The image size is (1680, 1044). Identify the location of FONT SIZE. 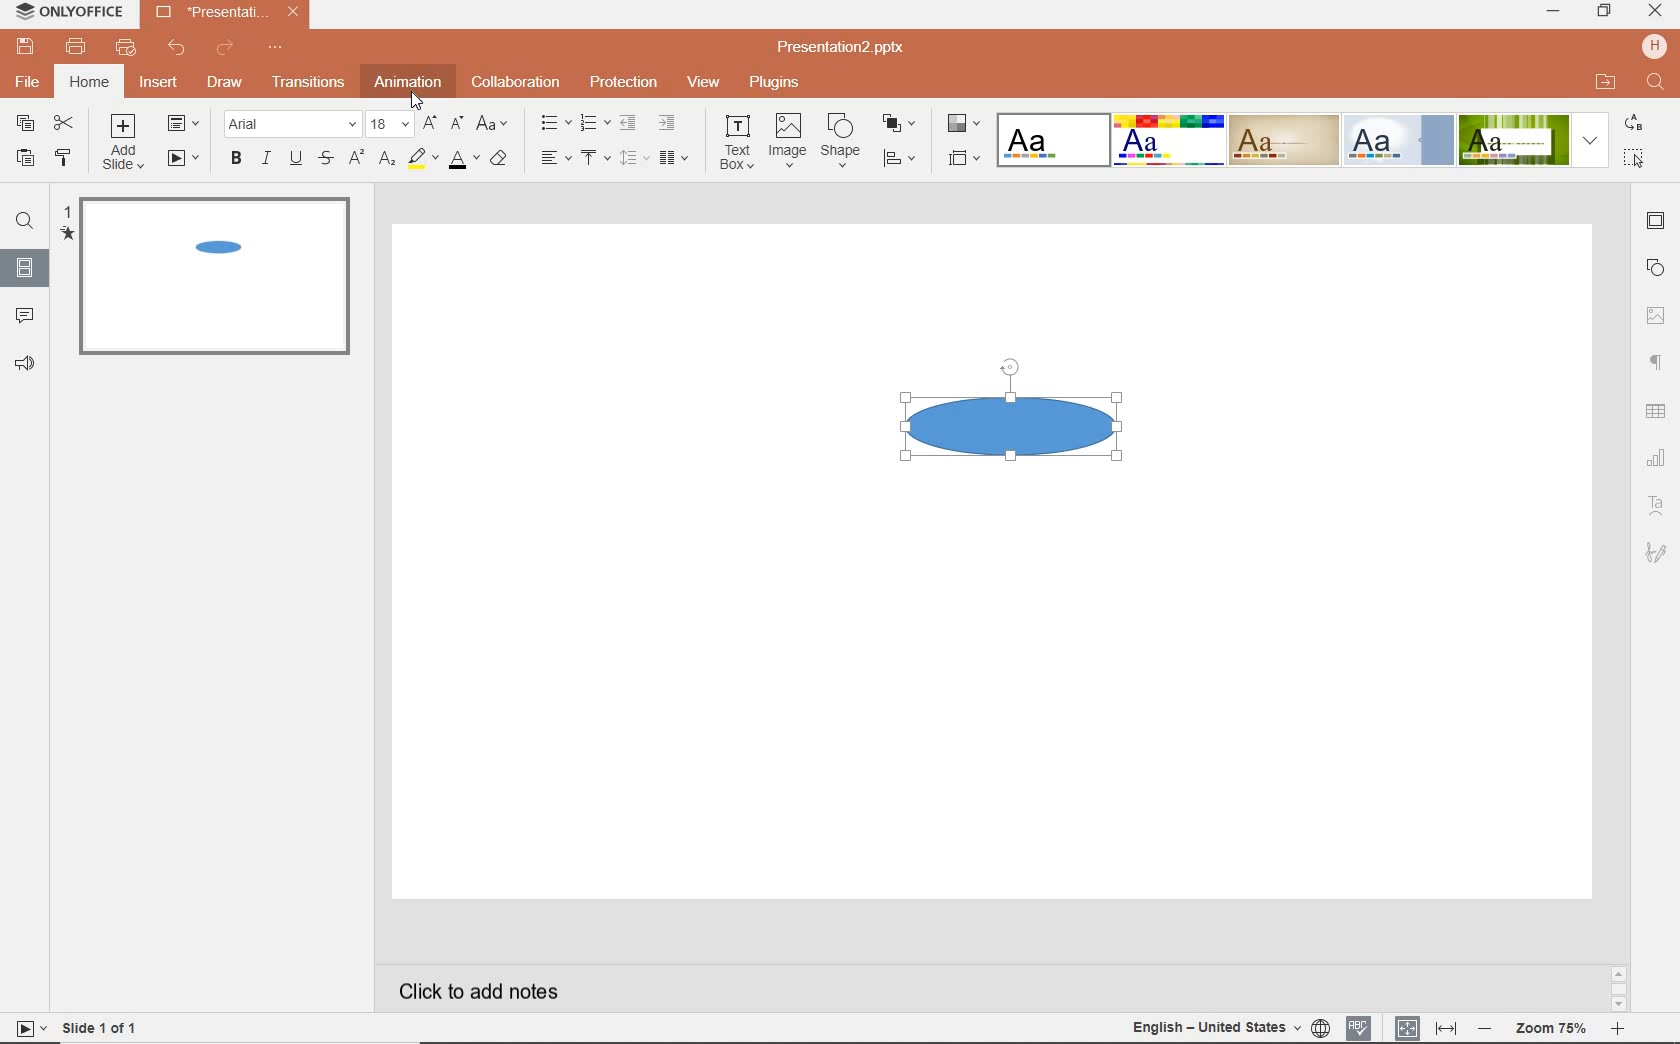
(392, 125).